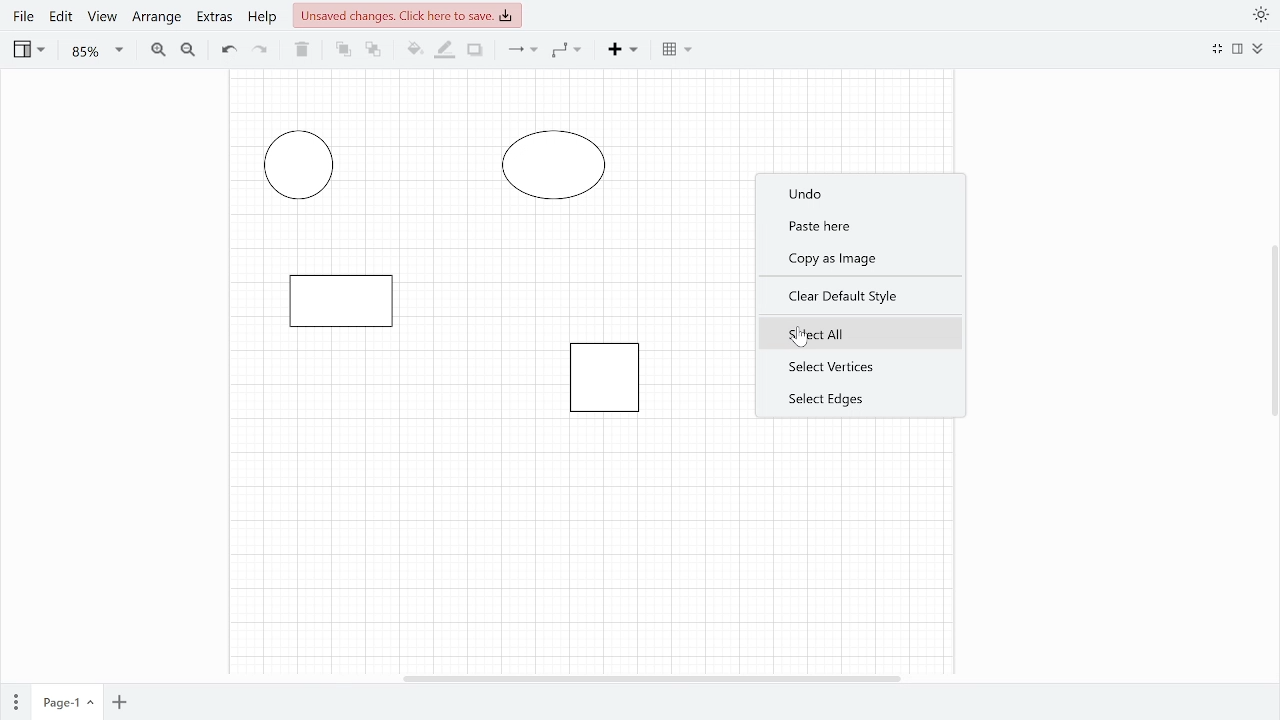 The width and height of the screenshot is (1280, 720). Describe the element at coordinates (1259, 49) in the screenshot. I see `Expand/Collapase` at that location.